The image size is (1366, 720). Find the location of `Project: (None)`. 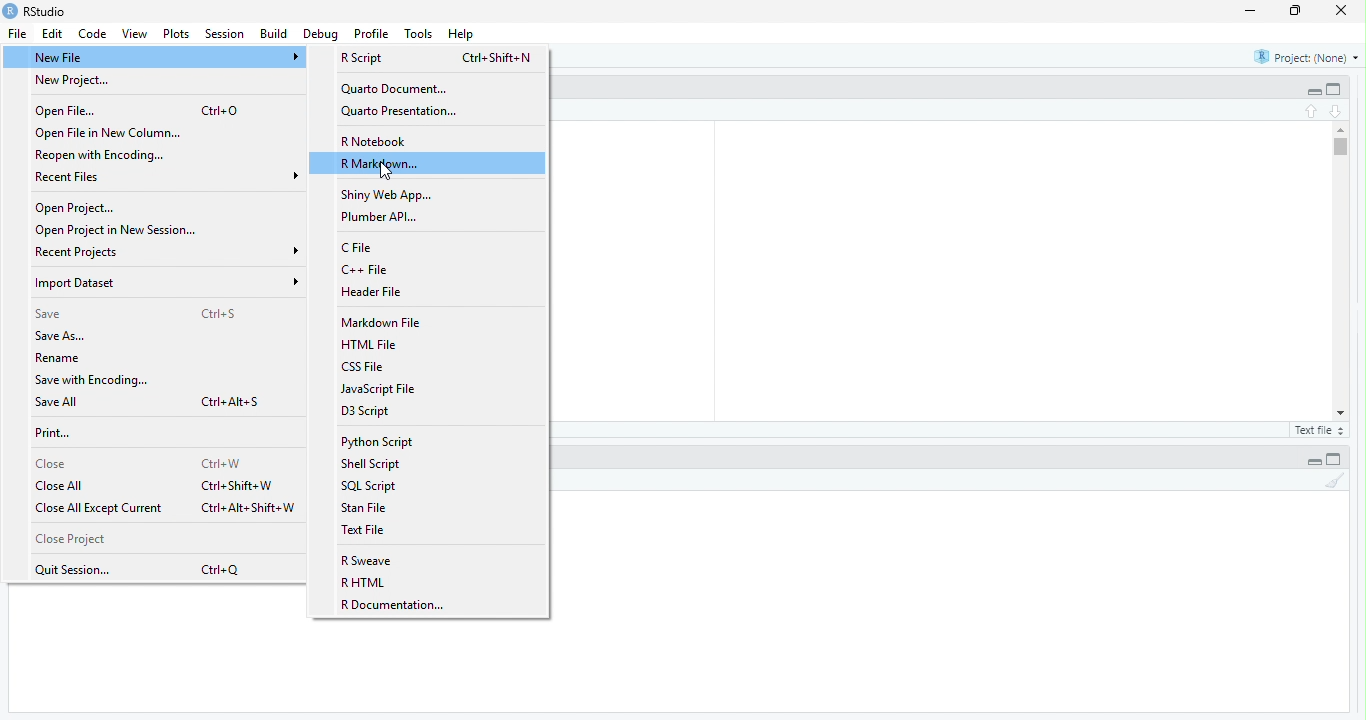

Project: (None) is located at coordinates (1307, 58).